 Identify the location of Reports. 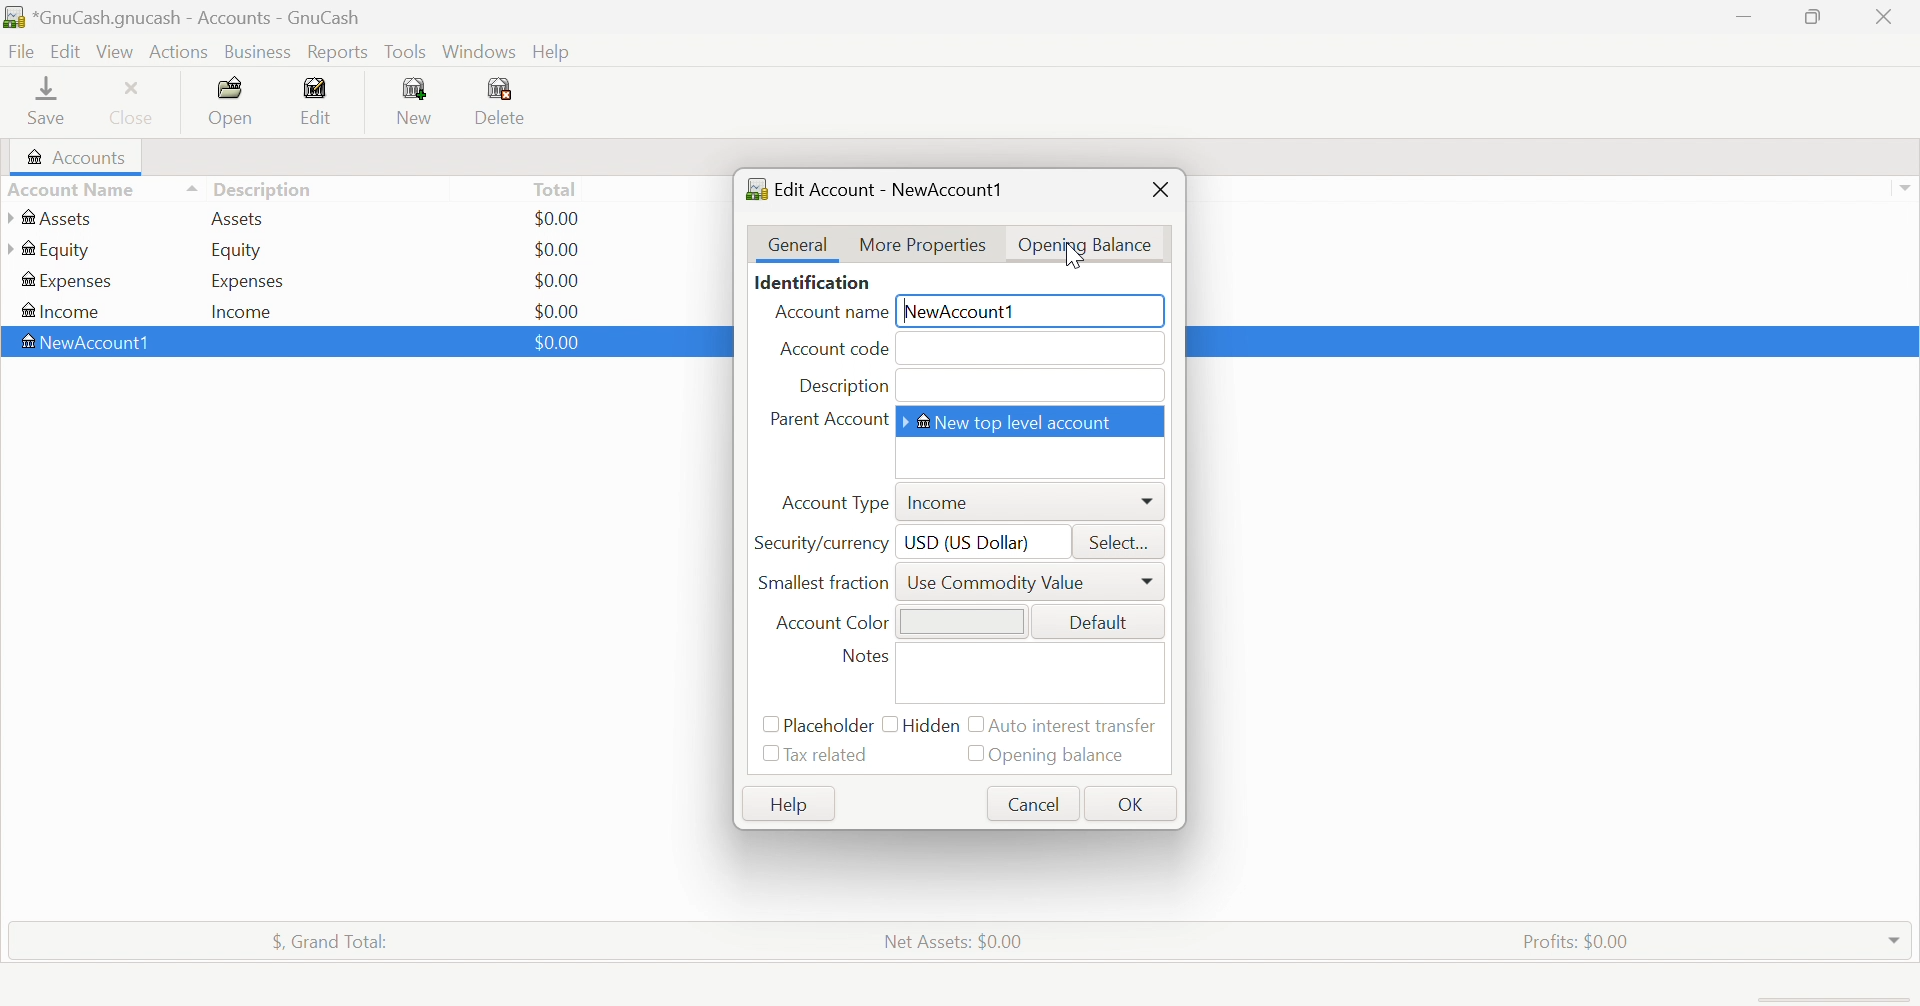
(339, 52).